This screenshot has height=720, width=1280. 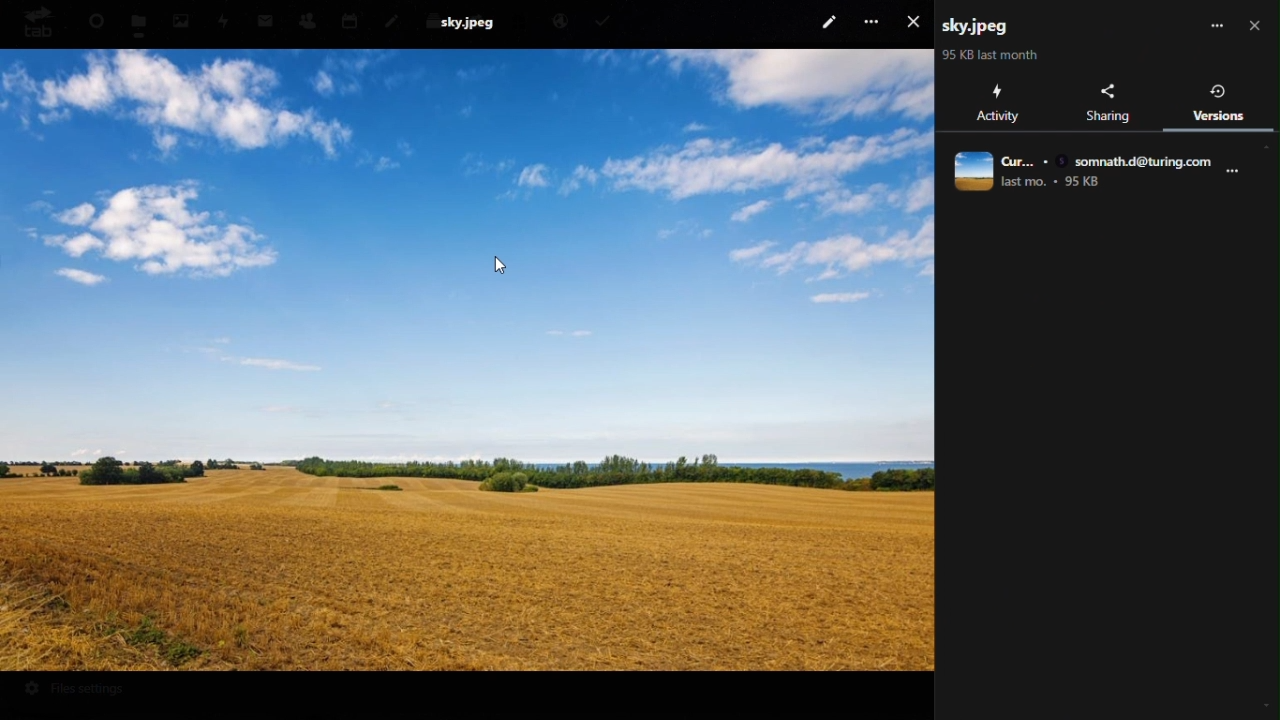 What do you see at coordinates (469, 359) in the screenshot?
I see `Image` at bounding box center [469, 359].